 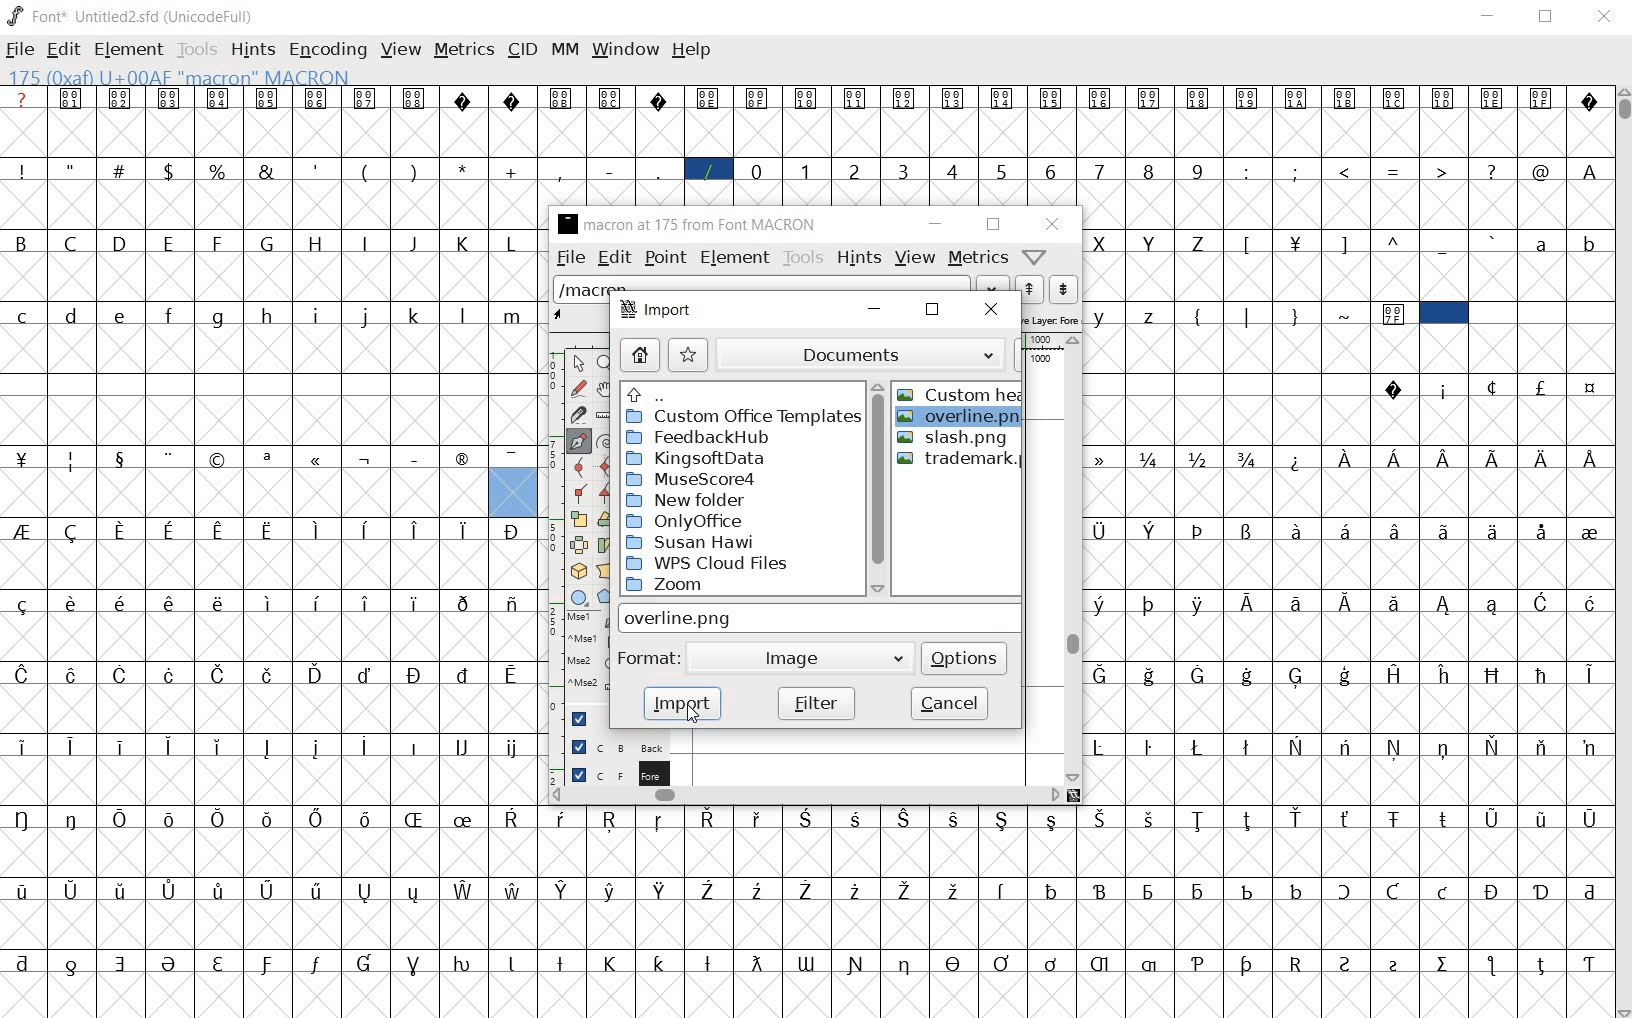 I want to click on load word list, so click(x=758, y=285).